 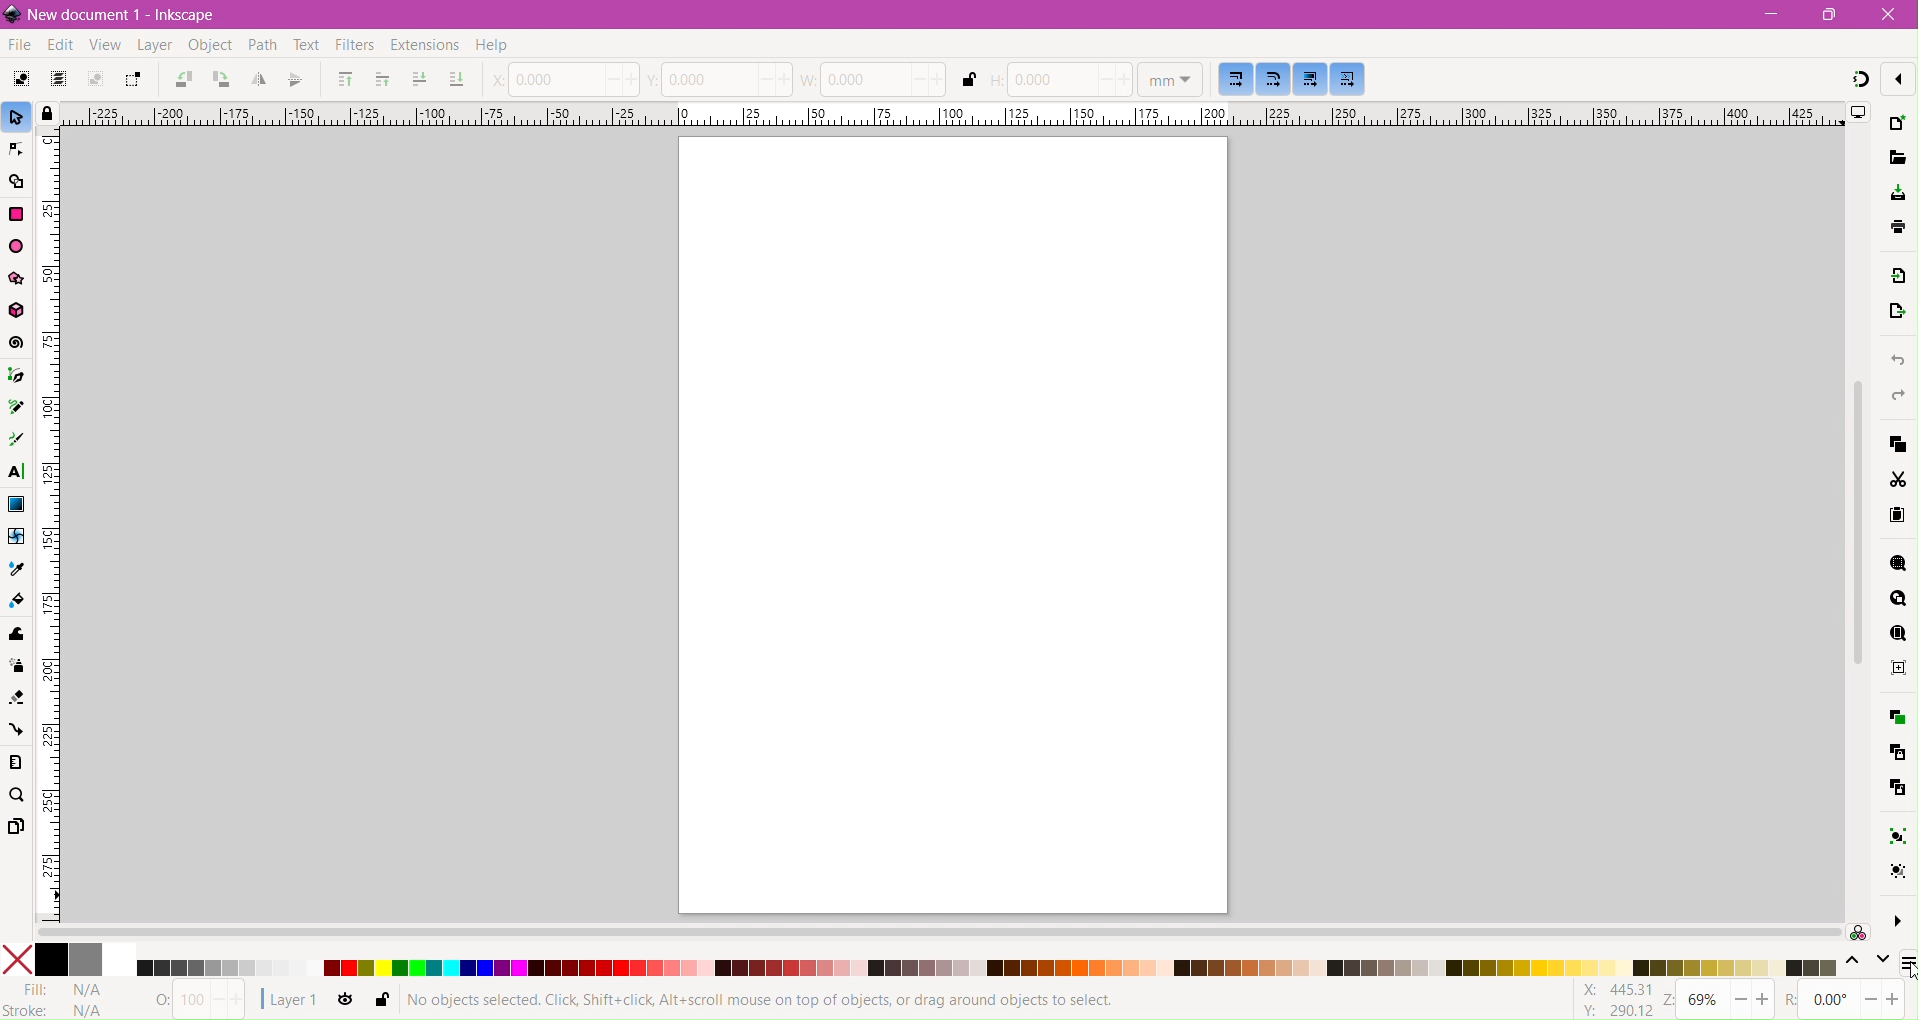 I want to click on Zoom Tool, so click(x=20, y=797).